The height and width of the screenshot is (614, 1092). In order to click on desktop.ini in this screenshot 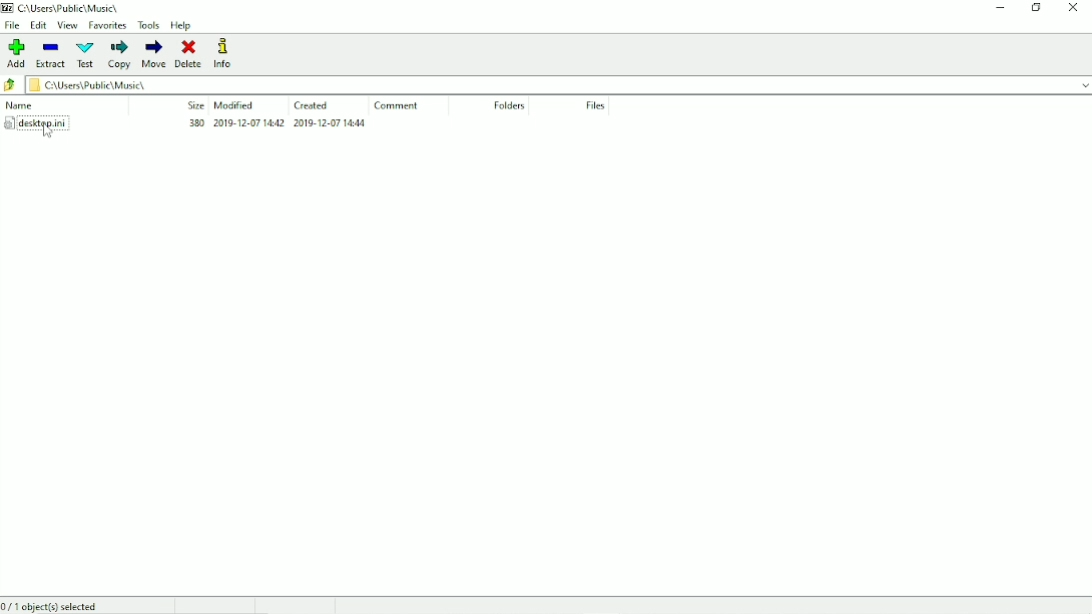, I will do `click(184, 124)`.